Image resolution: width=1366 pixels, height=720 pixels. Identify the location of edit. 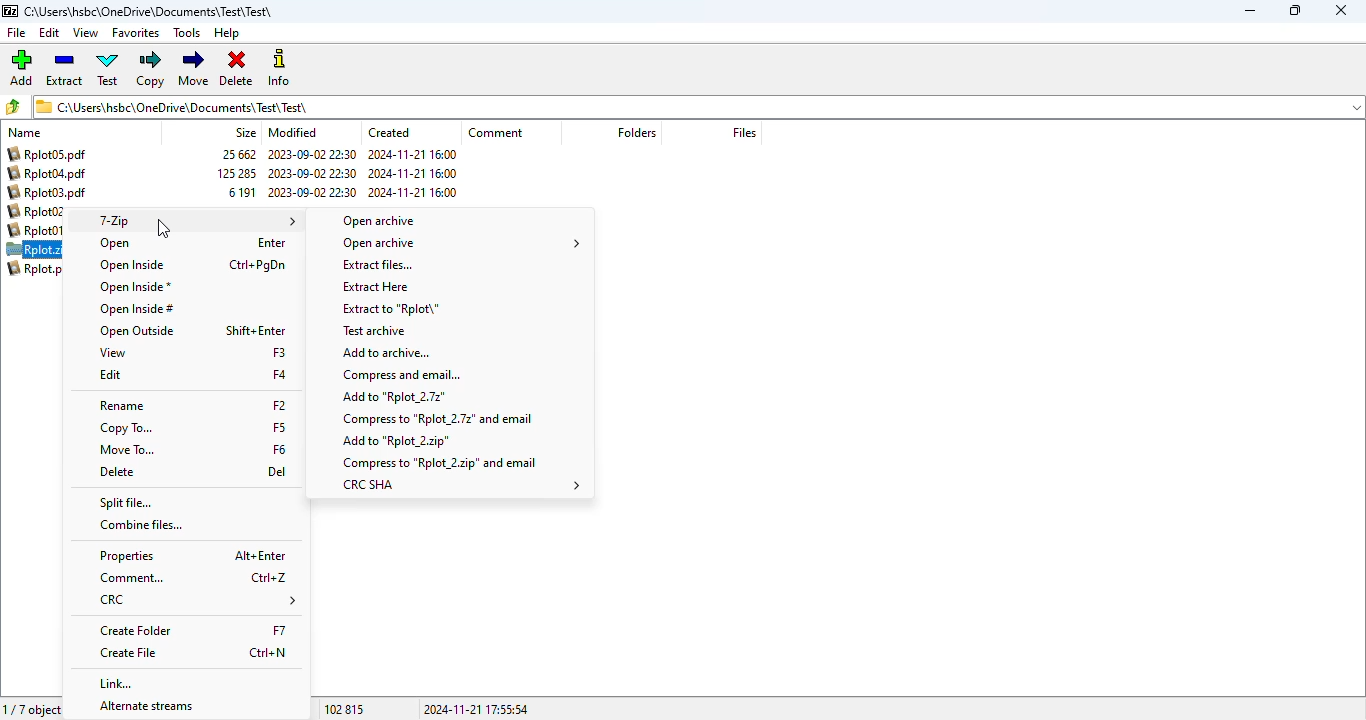
(50, 33).